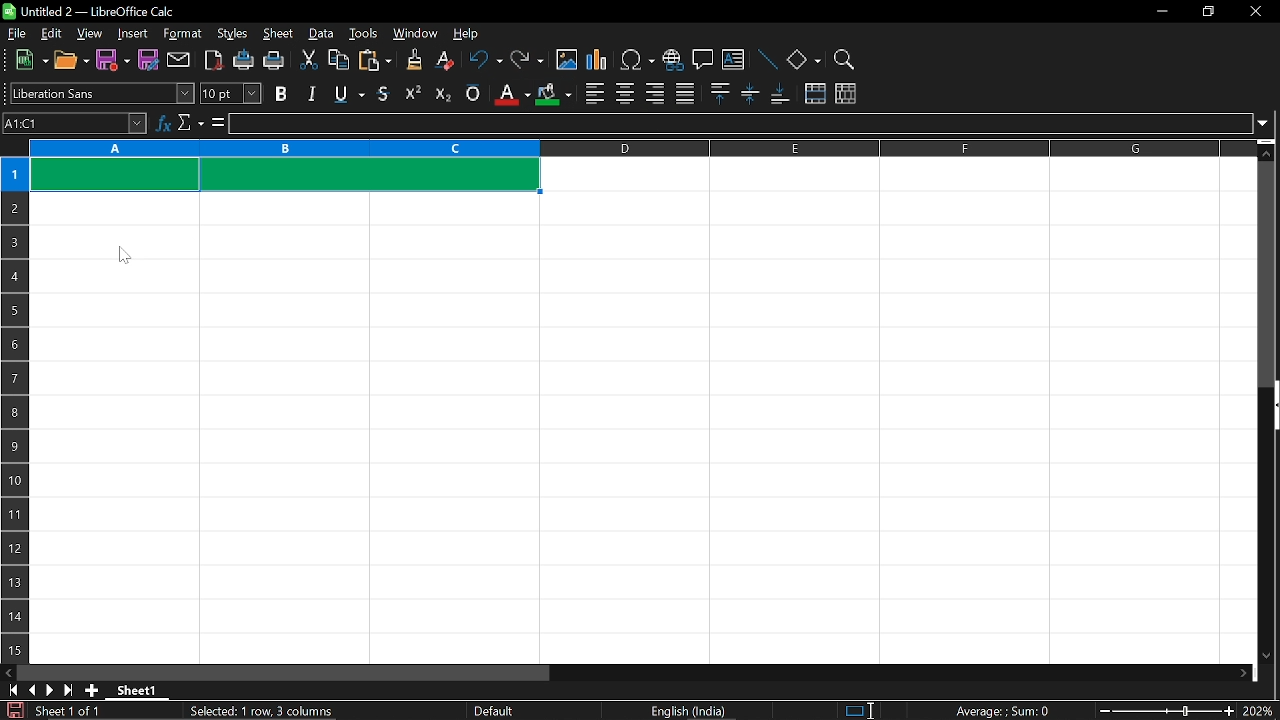  What do you see at coordinates (1162, 10) in the screenshot?
I see `minimize` at bounding box center [1162, 10].